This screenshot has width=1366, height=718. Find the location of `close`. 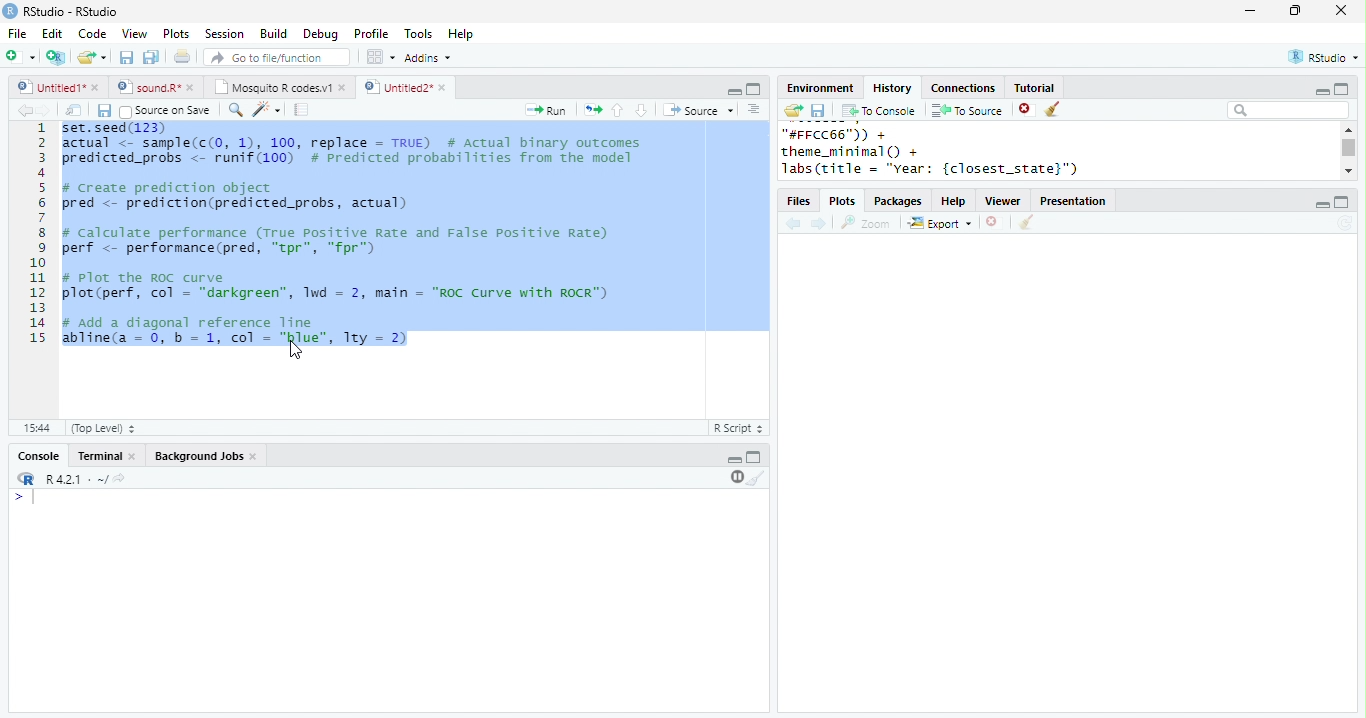

close is located at coordinates (445, 88).